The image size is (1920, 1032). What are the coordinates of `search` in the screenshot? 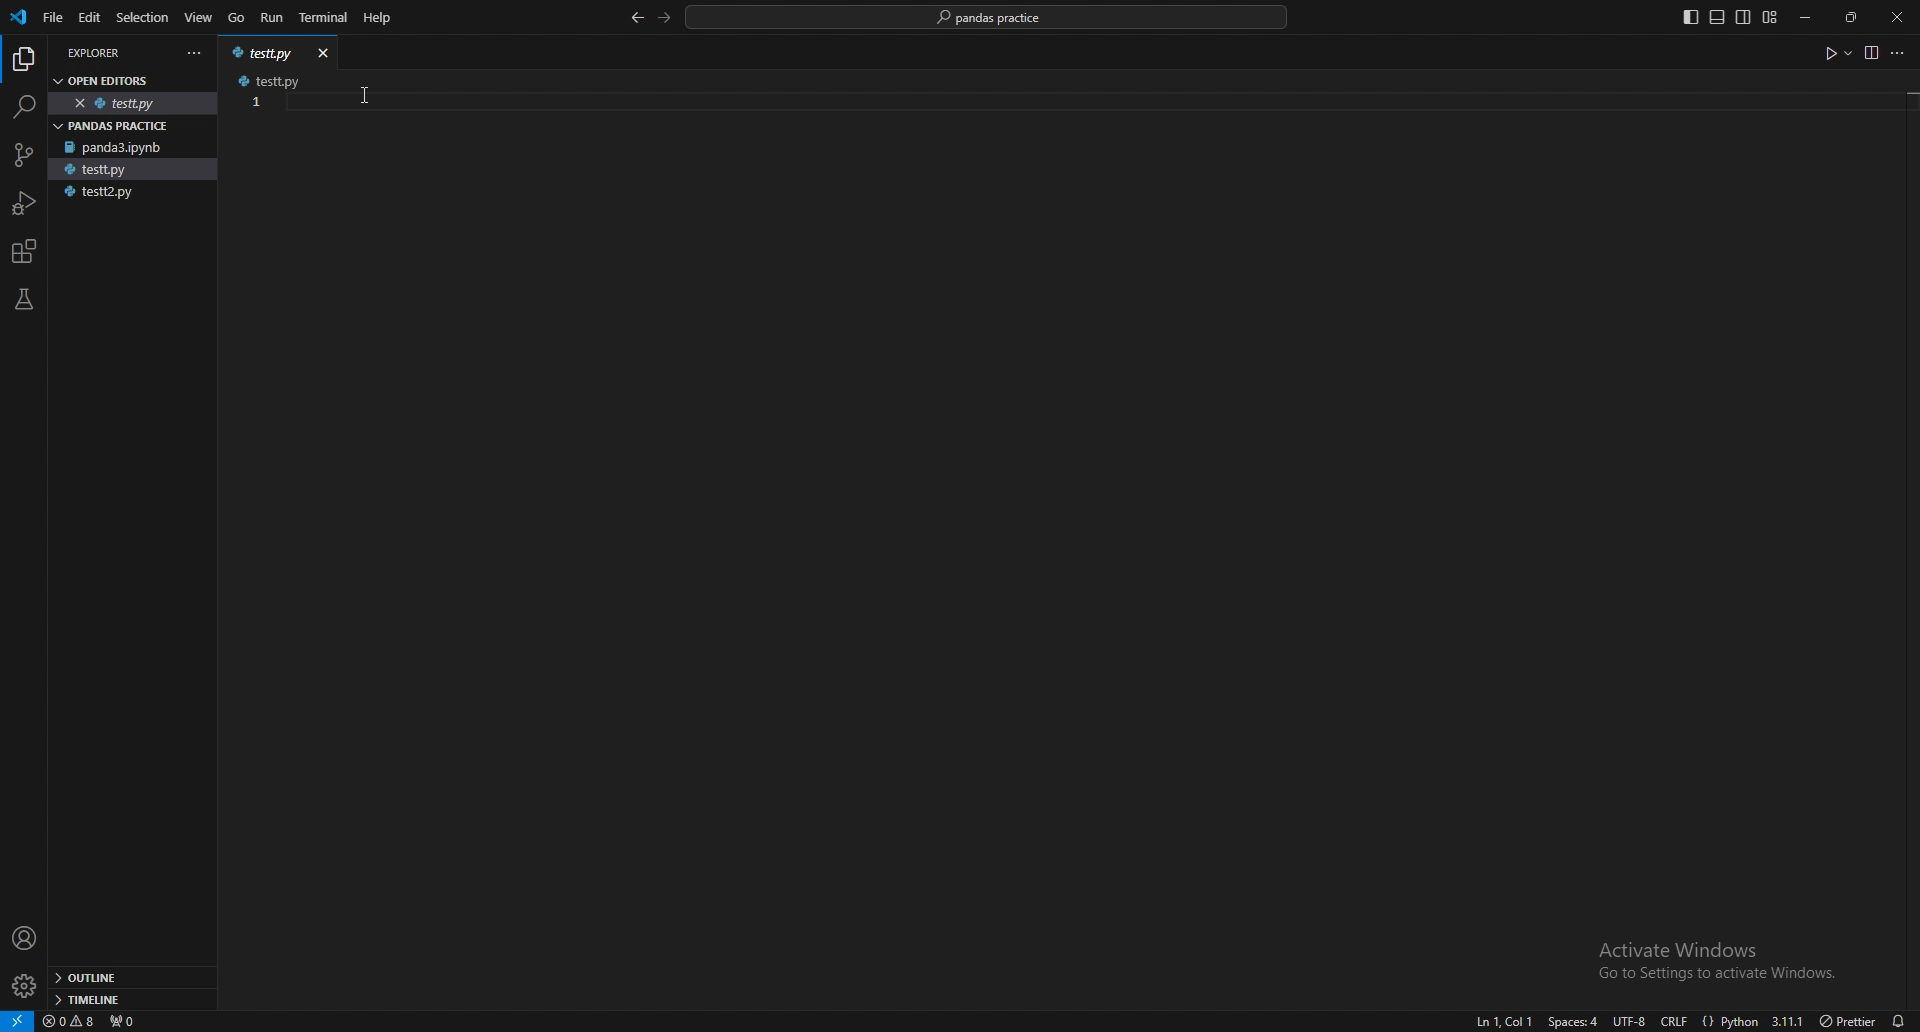 It's located at (22, 107).